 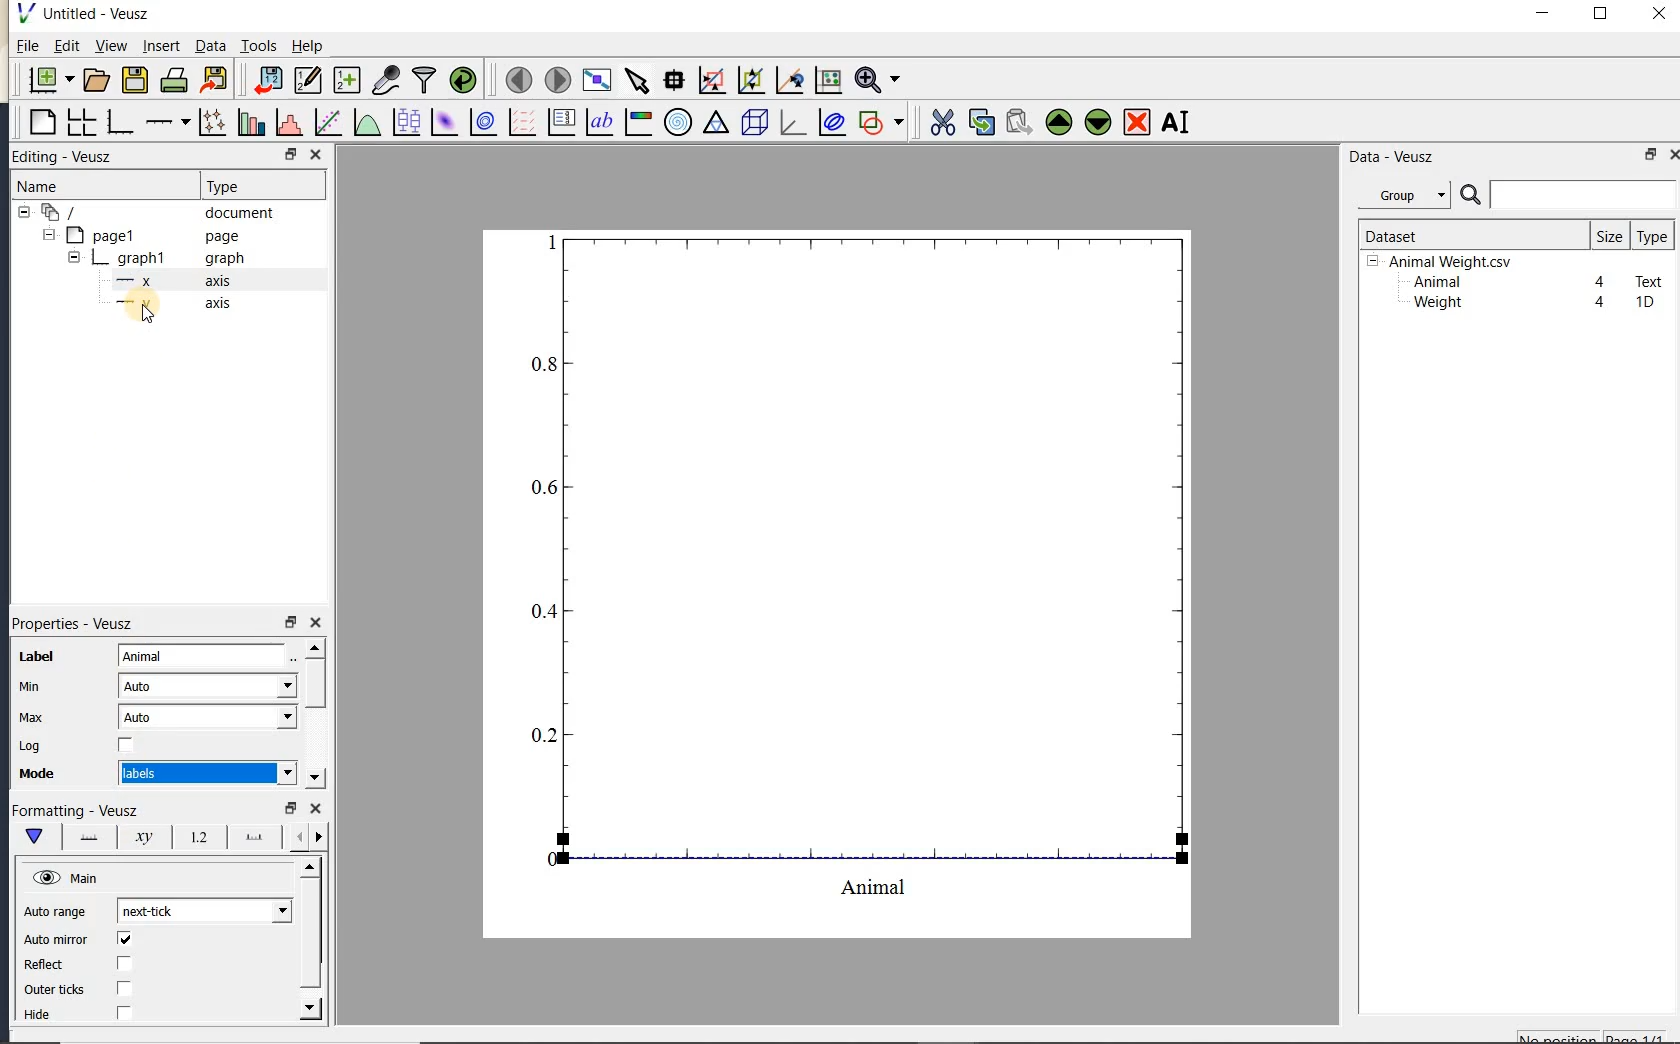 What do you see at coordinates (63, 48) in the screenshot?
I see `Edit` at bounding box center [63, 48].